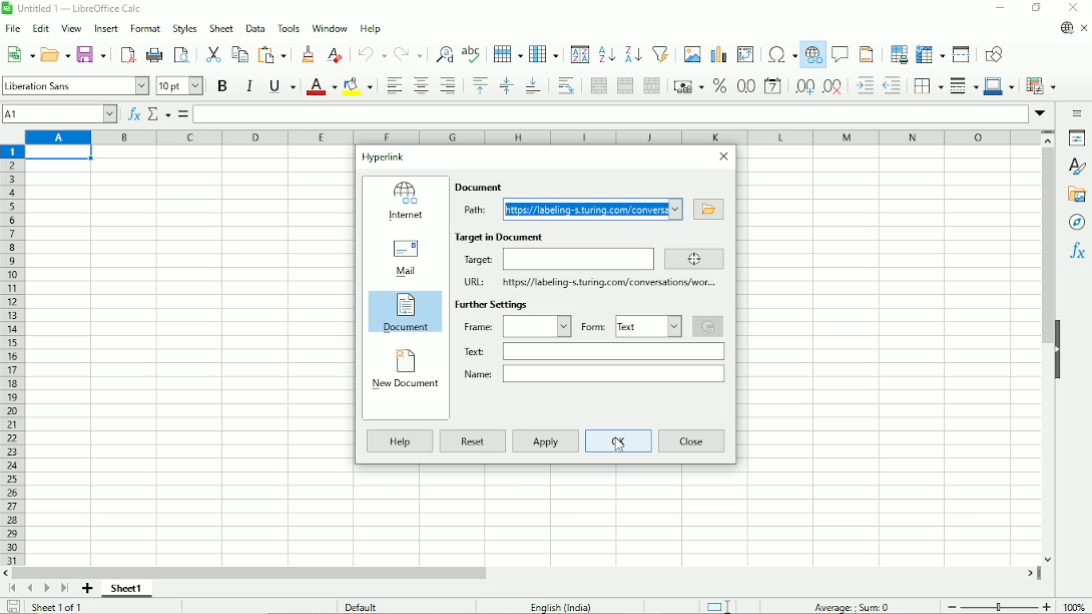 The width and height of the screenshot is (1092, 614). I want to click on Sort ascending, so click(606, 54).